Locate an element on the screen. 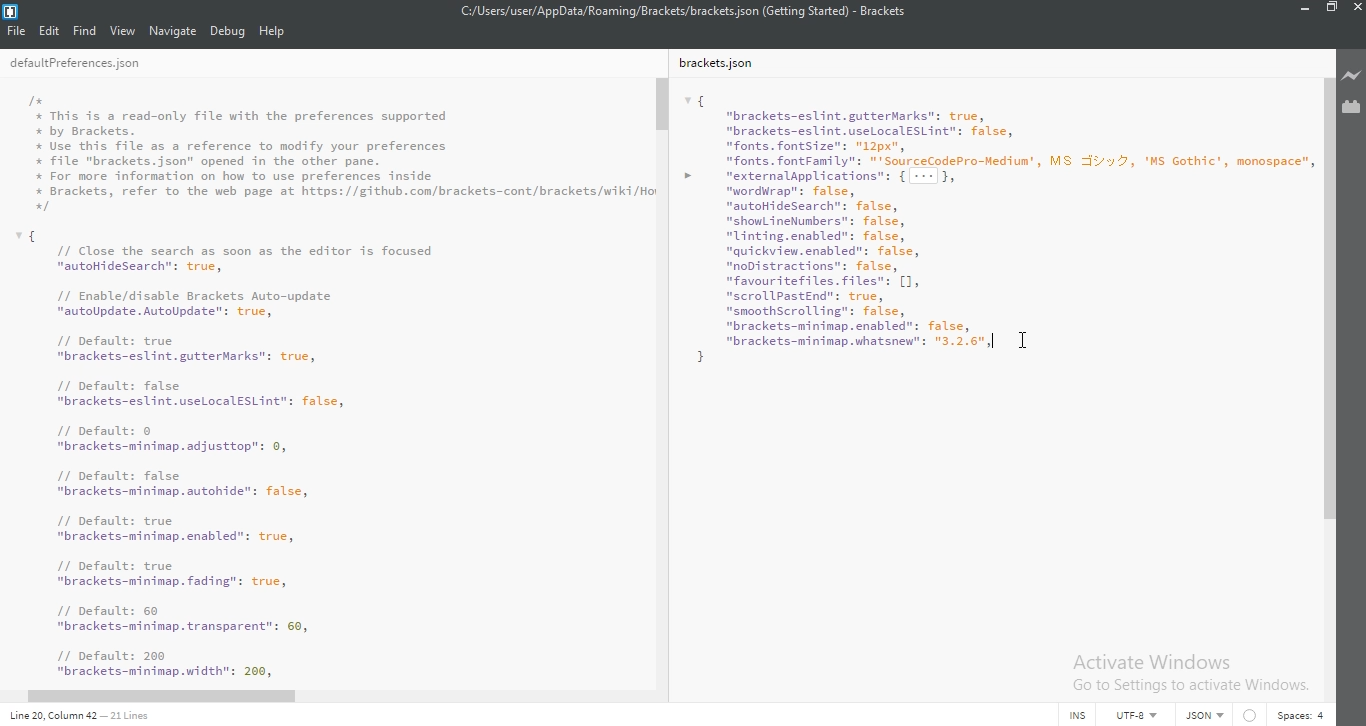 The width and height of the screenshot is (1366, 726). restore is located at coordinates (1330, 11).